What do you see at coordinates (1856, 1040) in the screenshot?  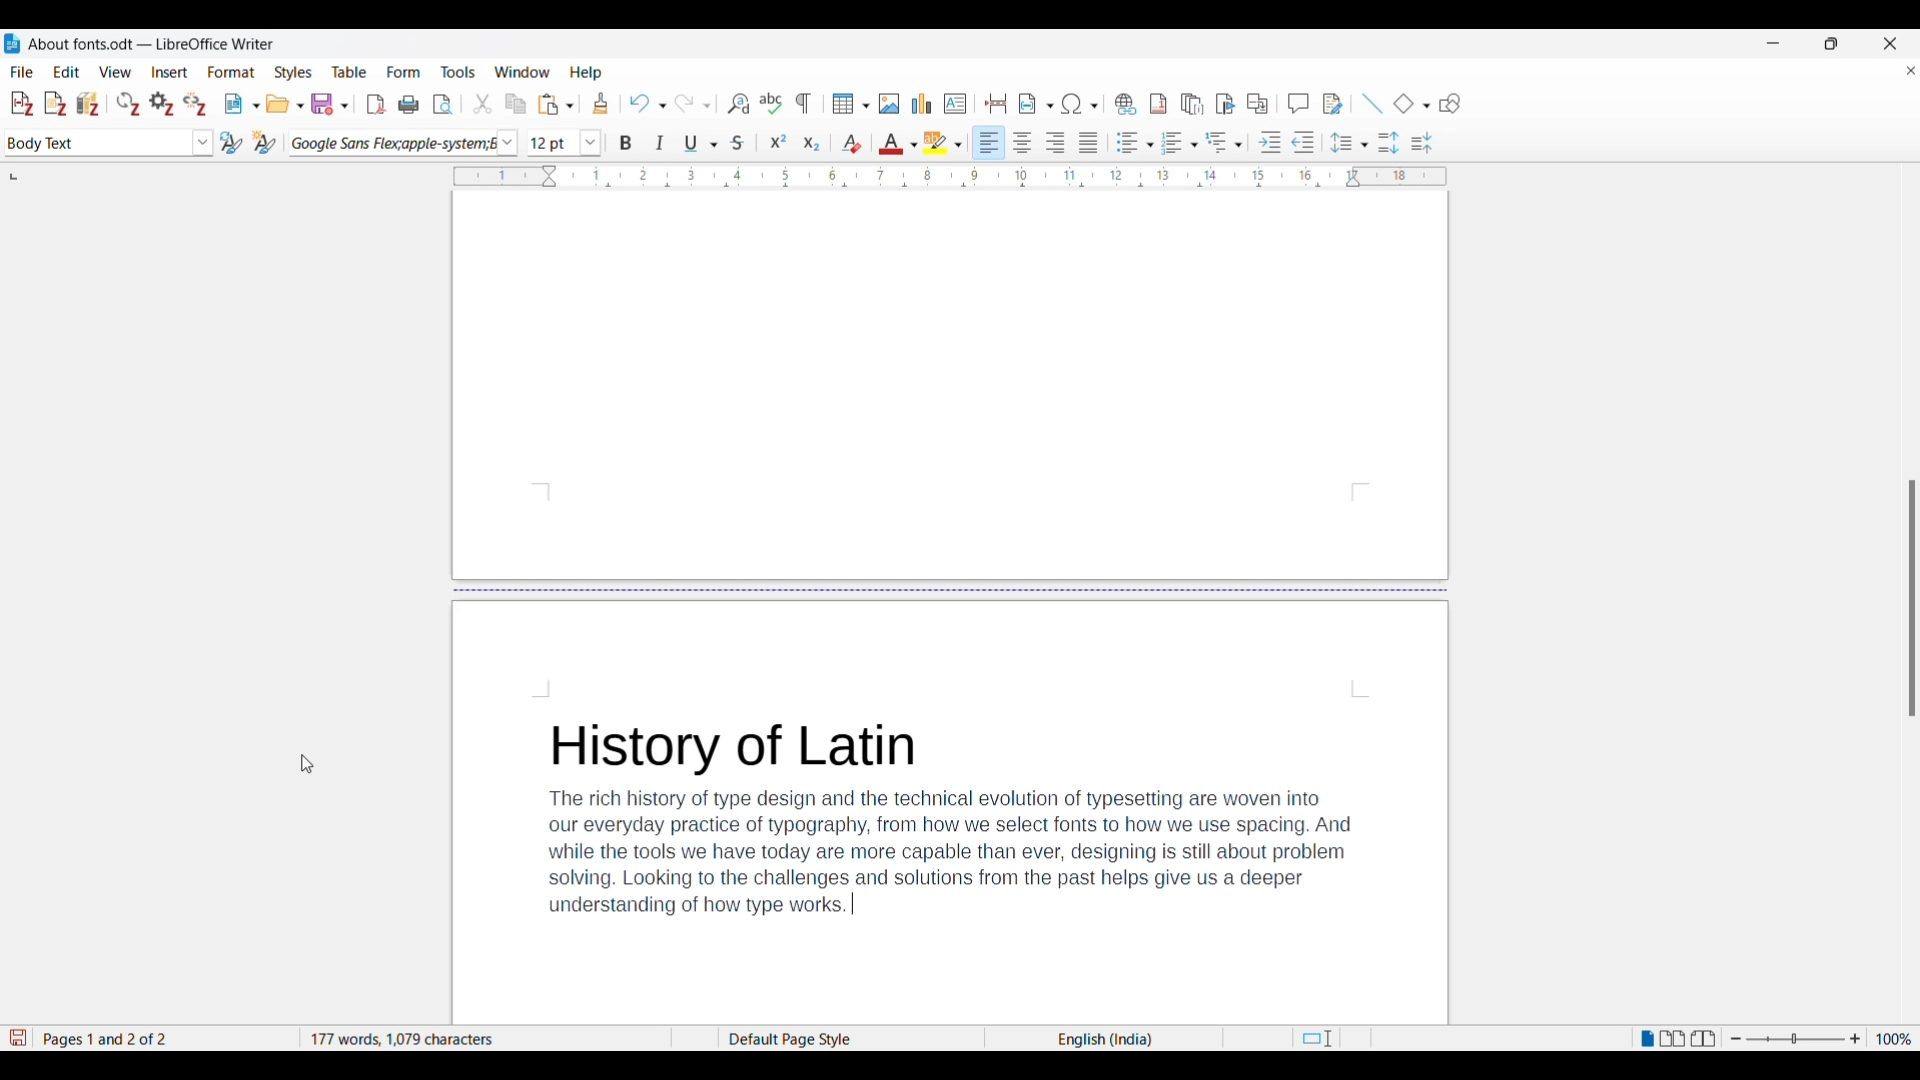 I see `Zoom in` at bounding box center [1856, 1040].